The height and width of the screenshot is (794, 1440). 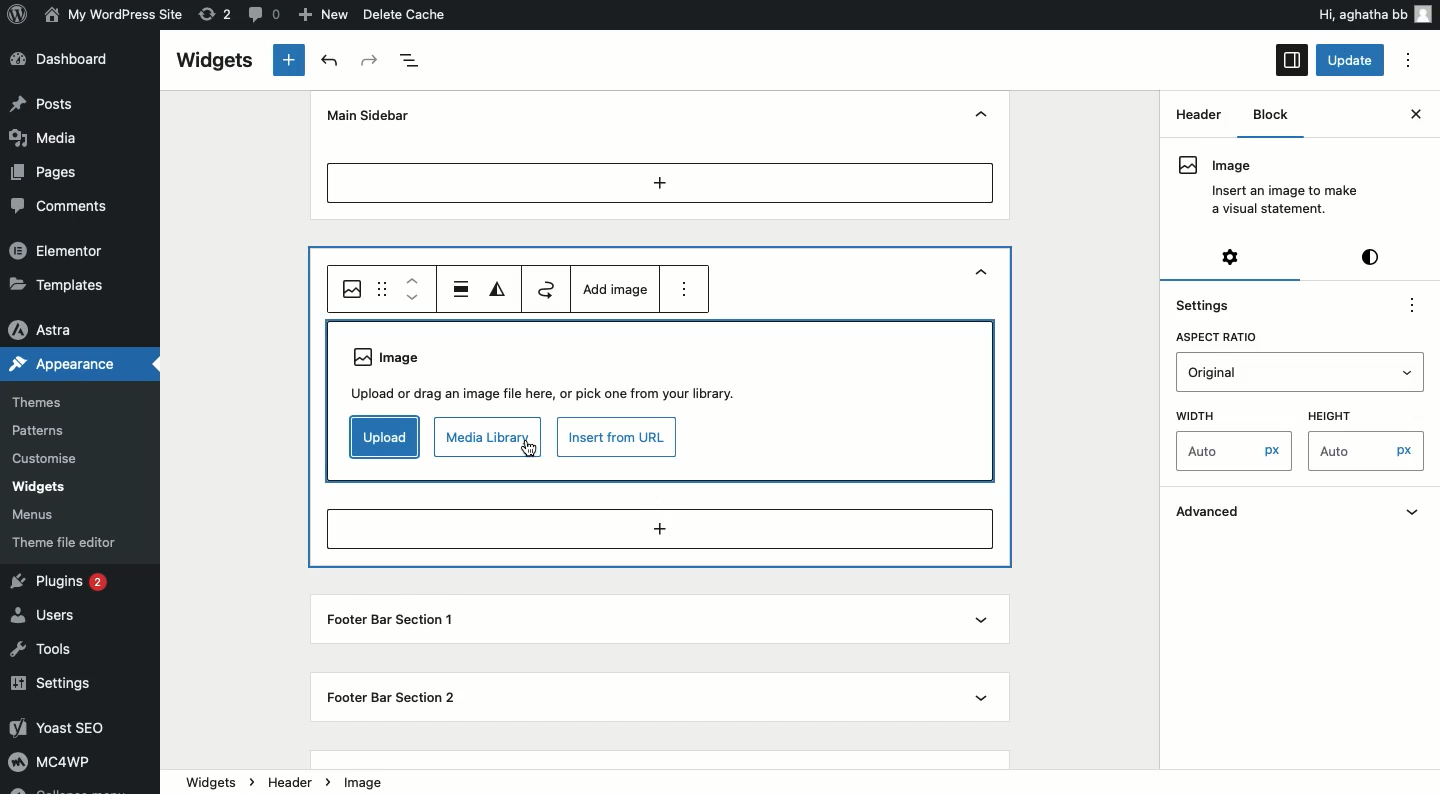 What do you see at coordinates (1292, 60) in the screenshot?
I see `Sidebar` at bounding box center [1292, 60].